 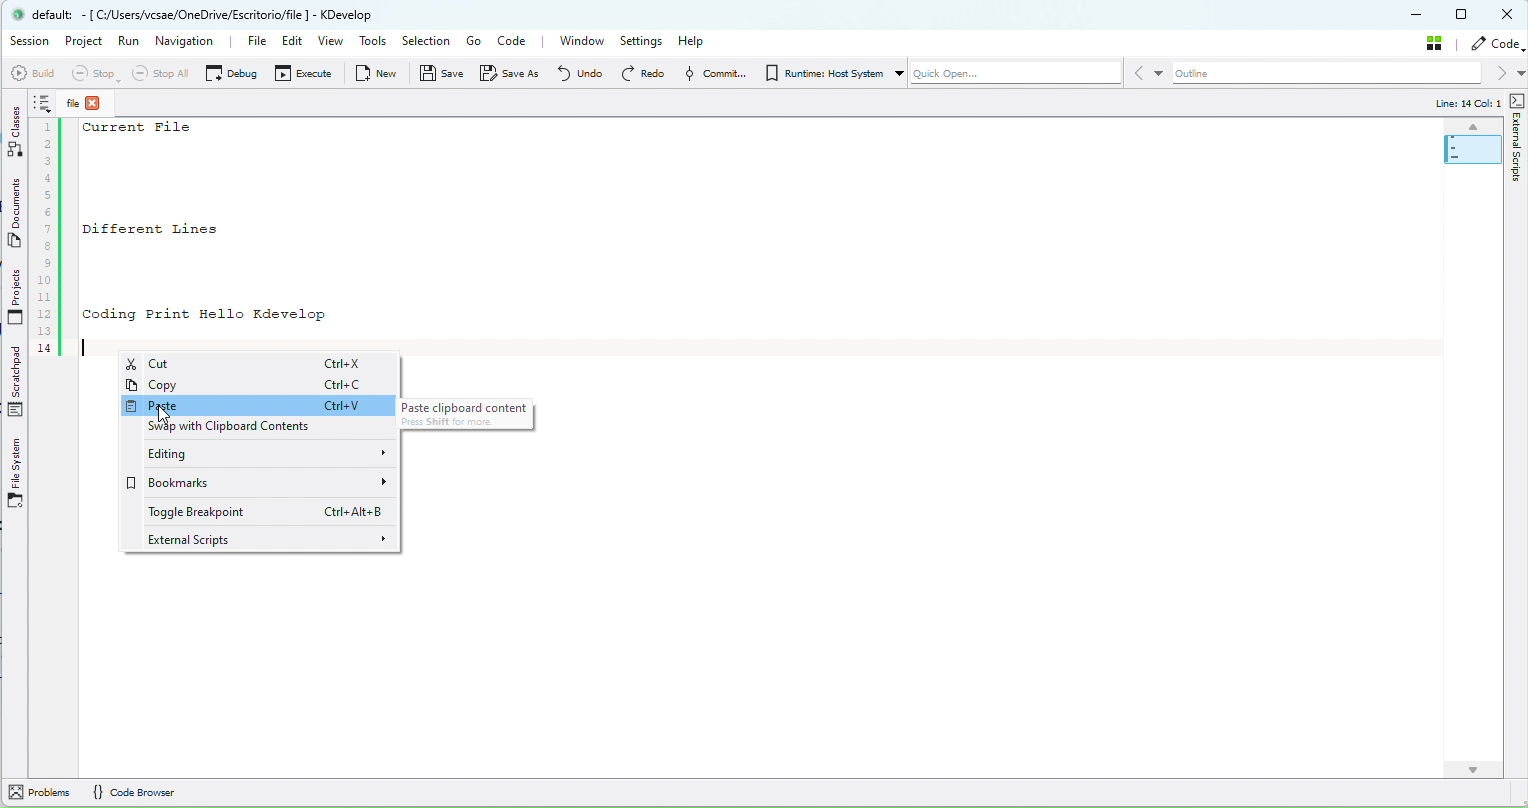 What do you see at coordinates (1463, 14) in the screenshot?
I see `Maximize` at bounding box center [1463, 14].